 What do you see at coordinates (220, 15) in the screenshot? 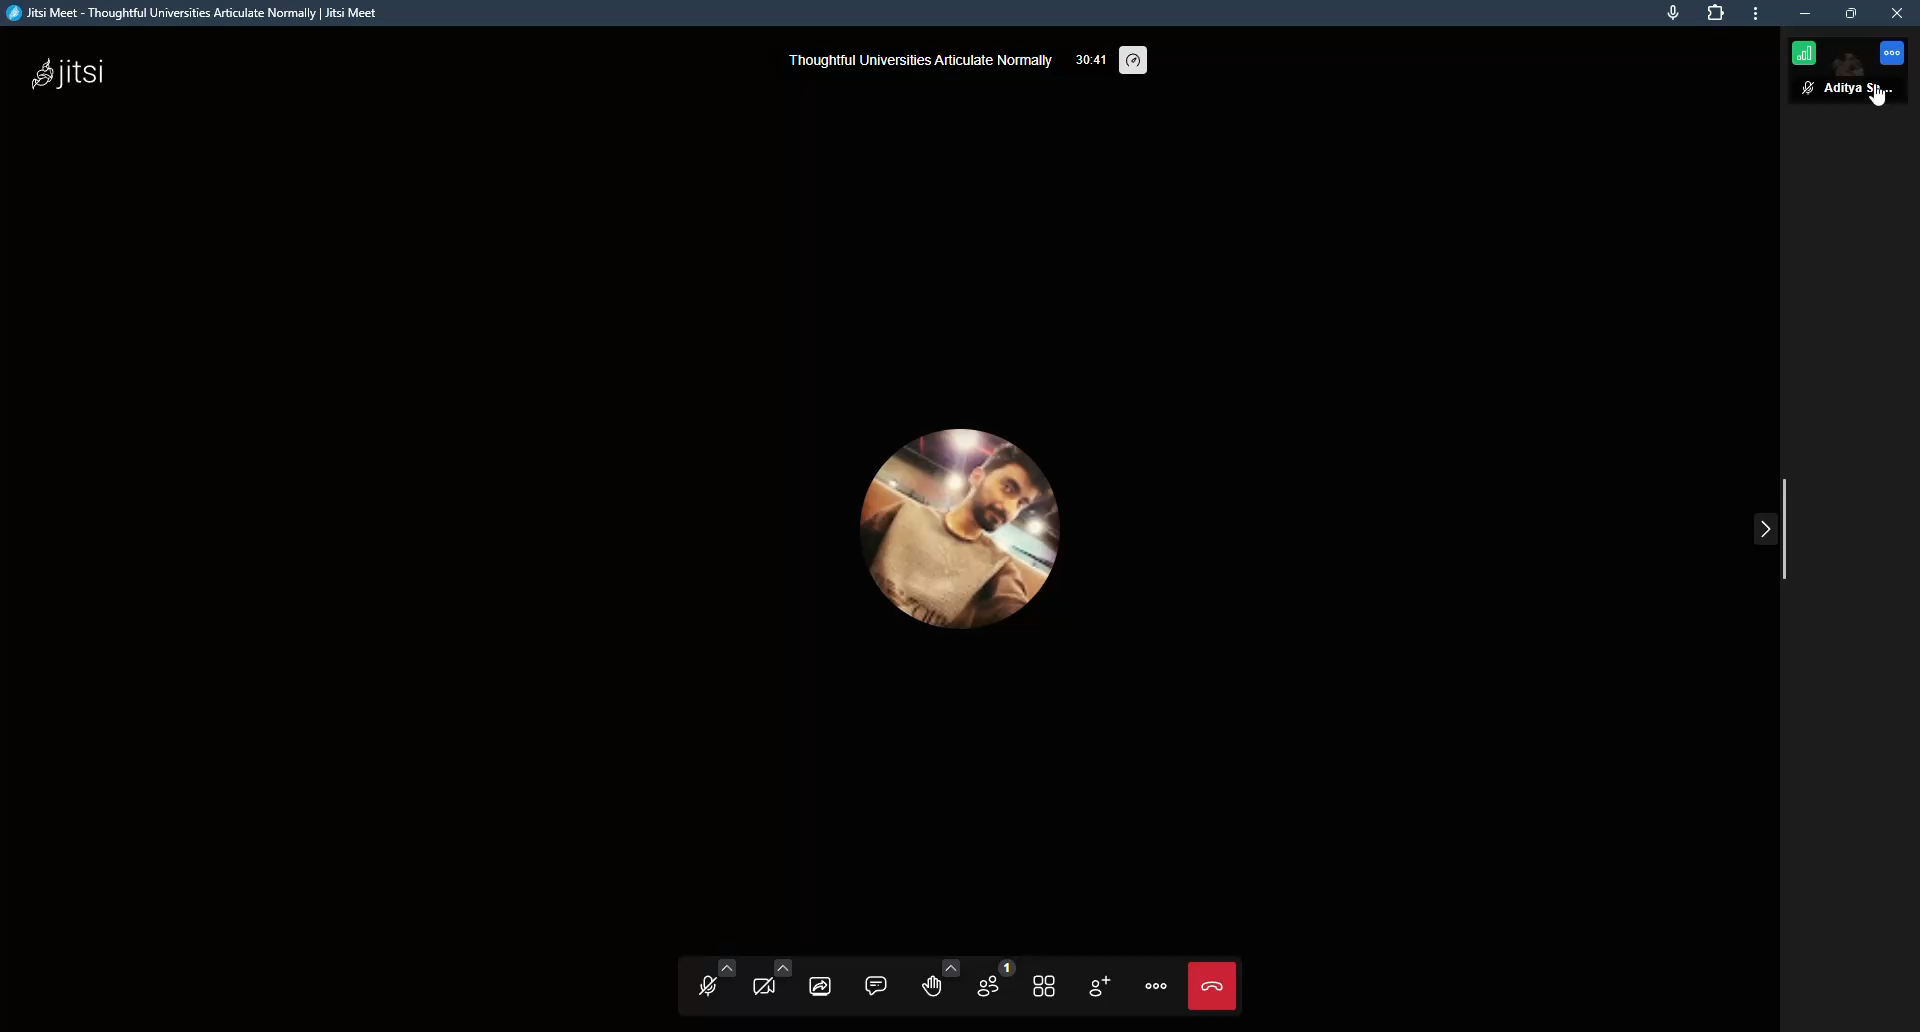
I see `Jitsi Meet - Thoughtful Universities Articulate Normally | Jitsi Meet` at bounding box center [220, 15].